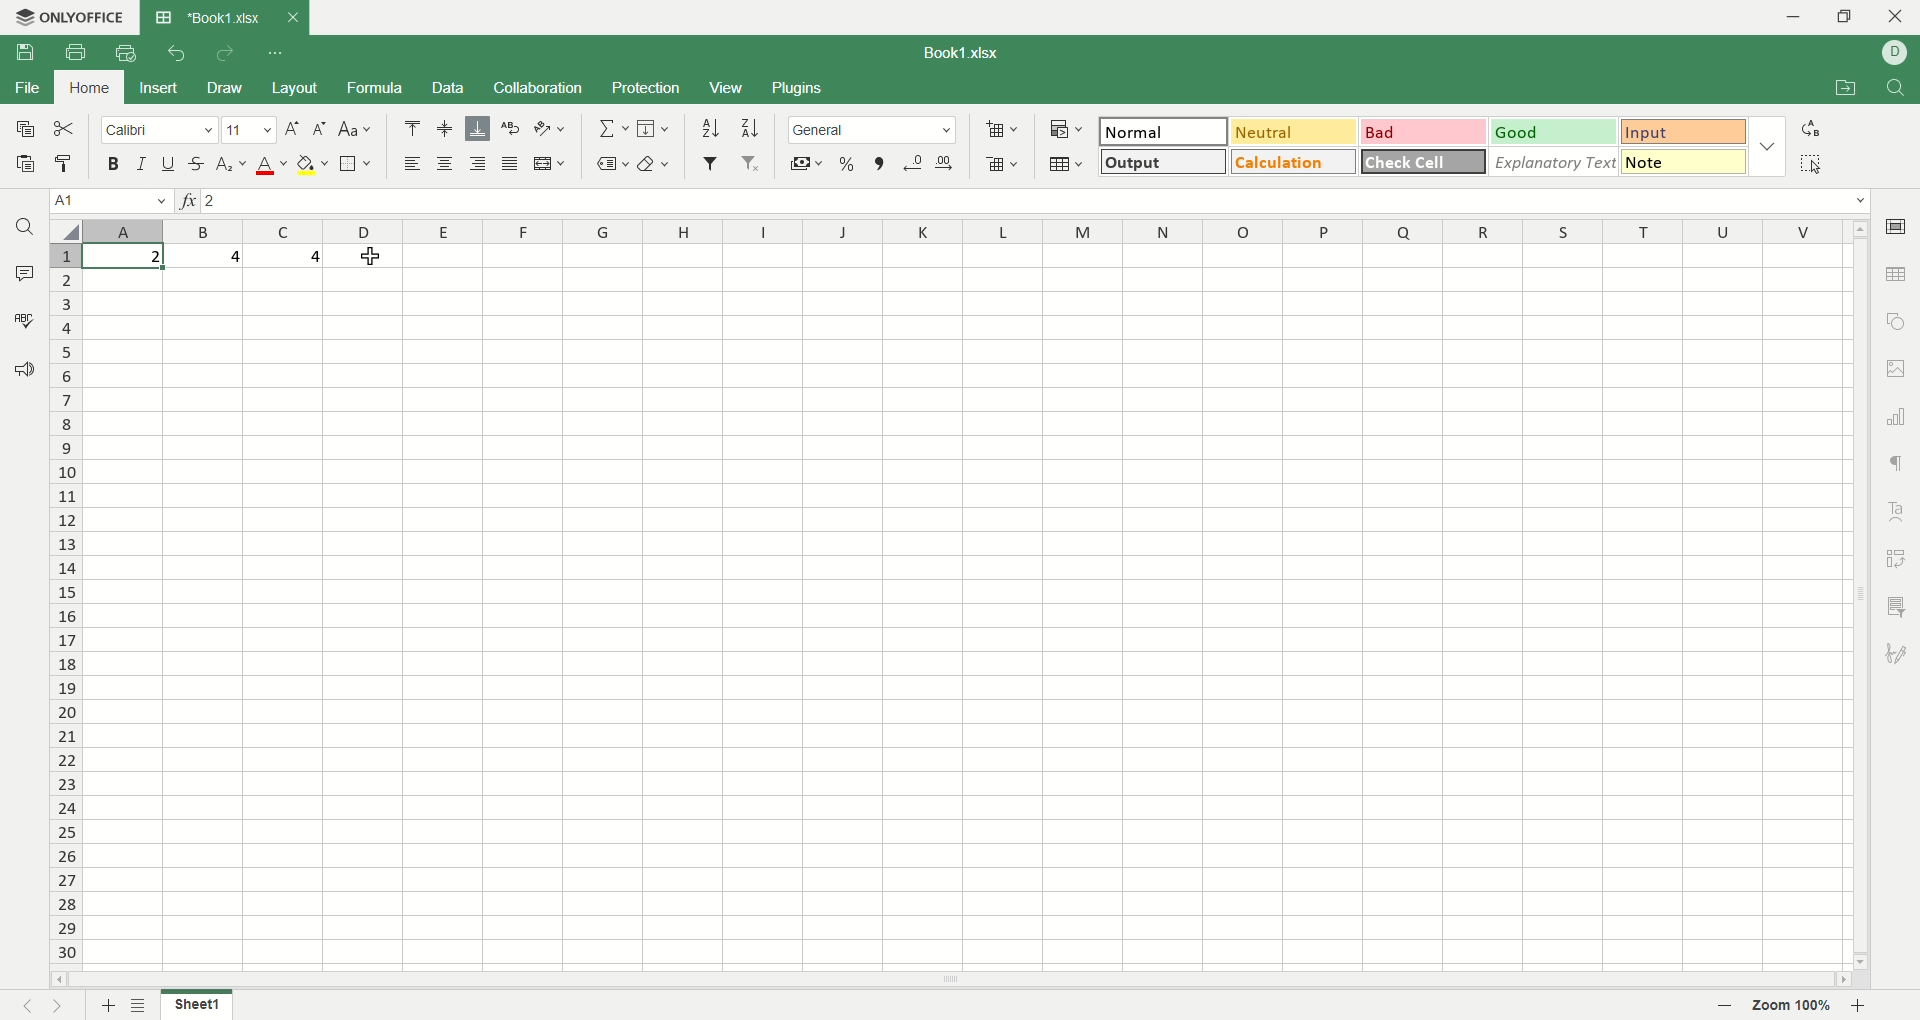 This screenshot has width=1920, height=1020. Describe the element at coordinates (27, 53) in the screenshot. I see `save` at that location.